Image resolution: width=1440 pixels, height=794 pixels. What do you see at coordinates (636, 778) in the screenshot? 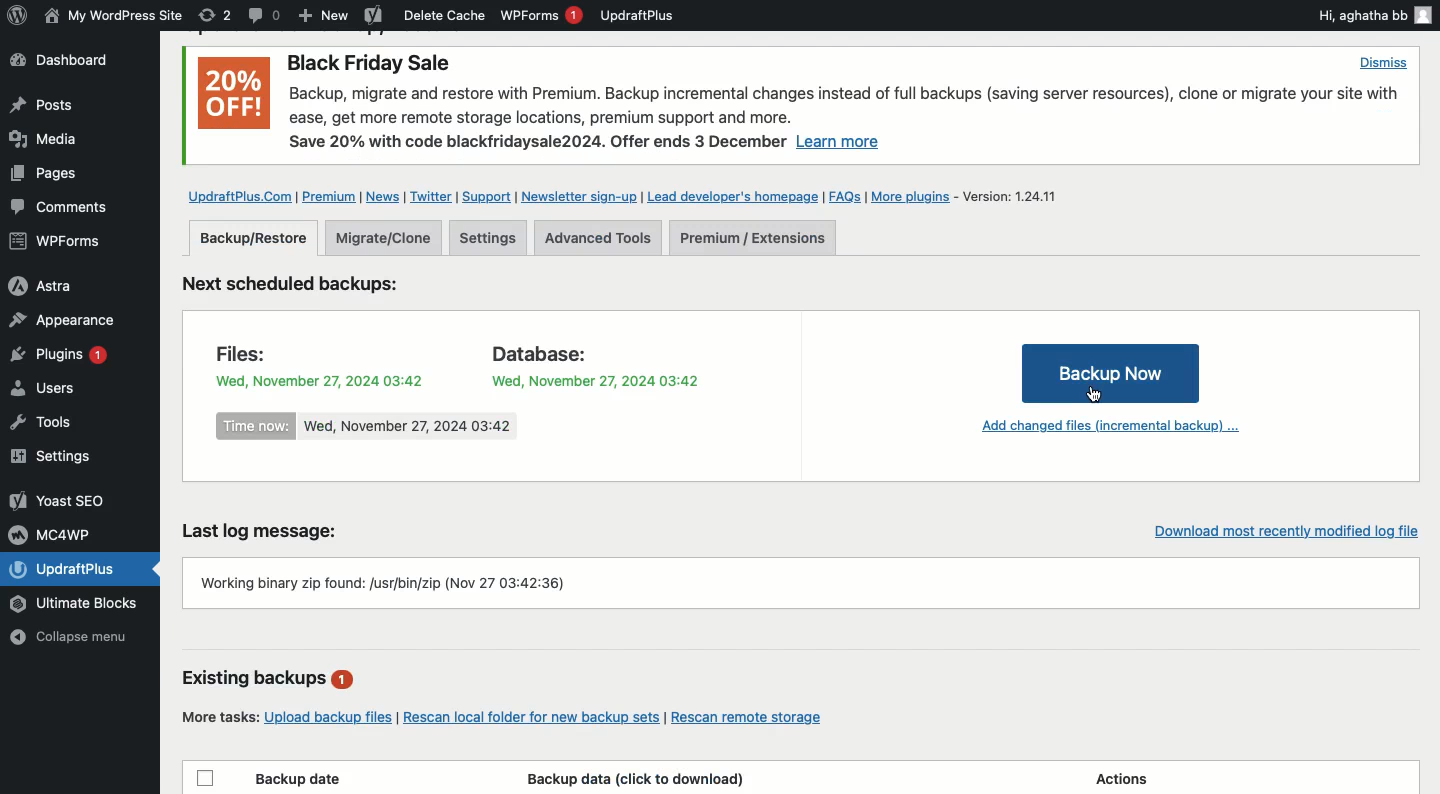
I see `Backup data (click to download)` at bounding box center [636, 778].